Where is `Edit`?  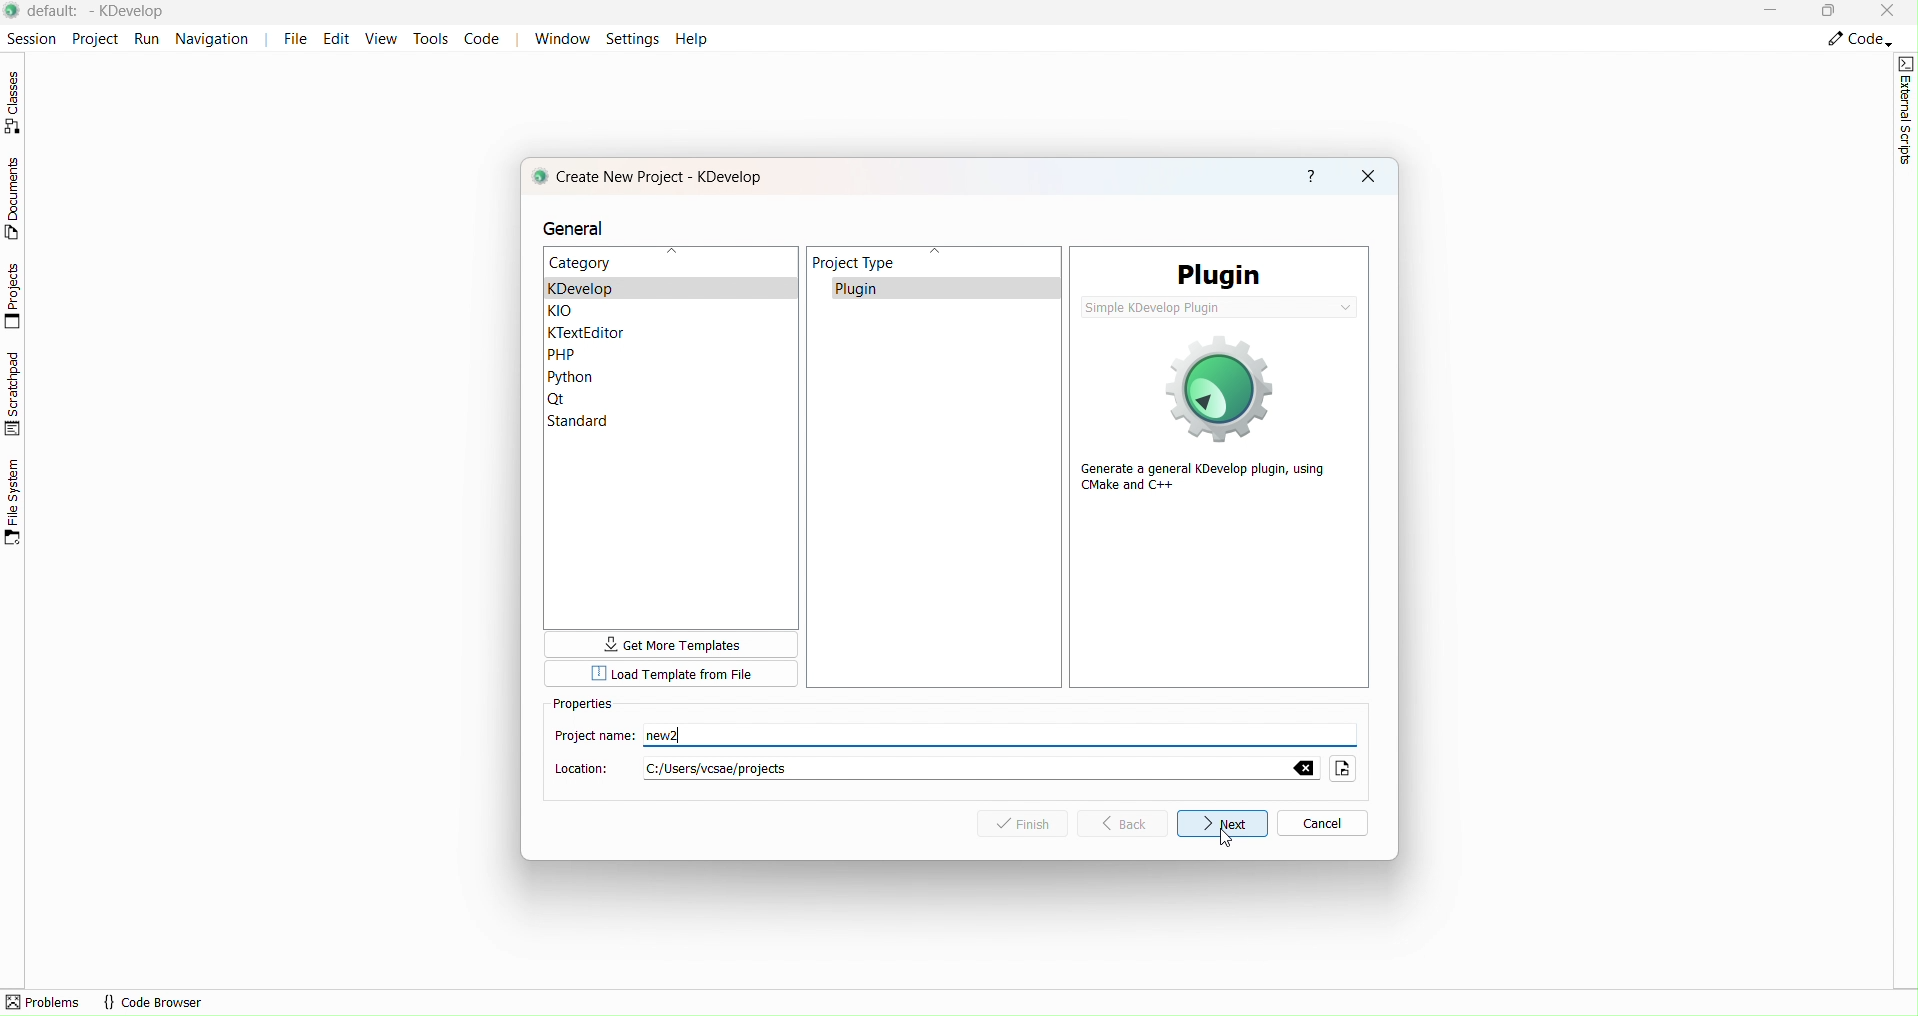
Edit is located at coordinates (341, 39).